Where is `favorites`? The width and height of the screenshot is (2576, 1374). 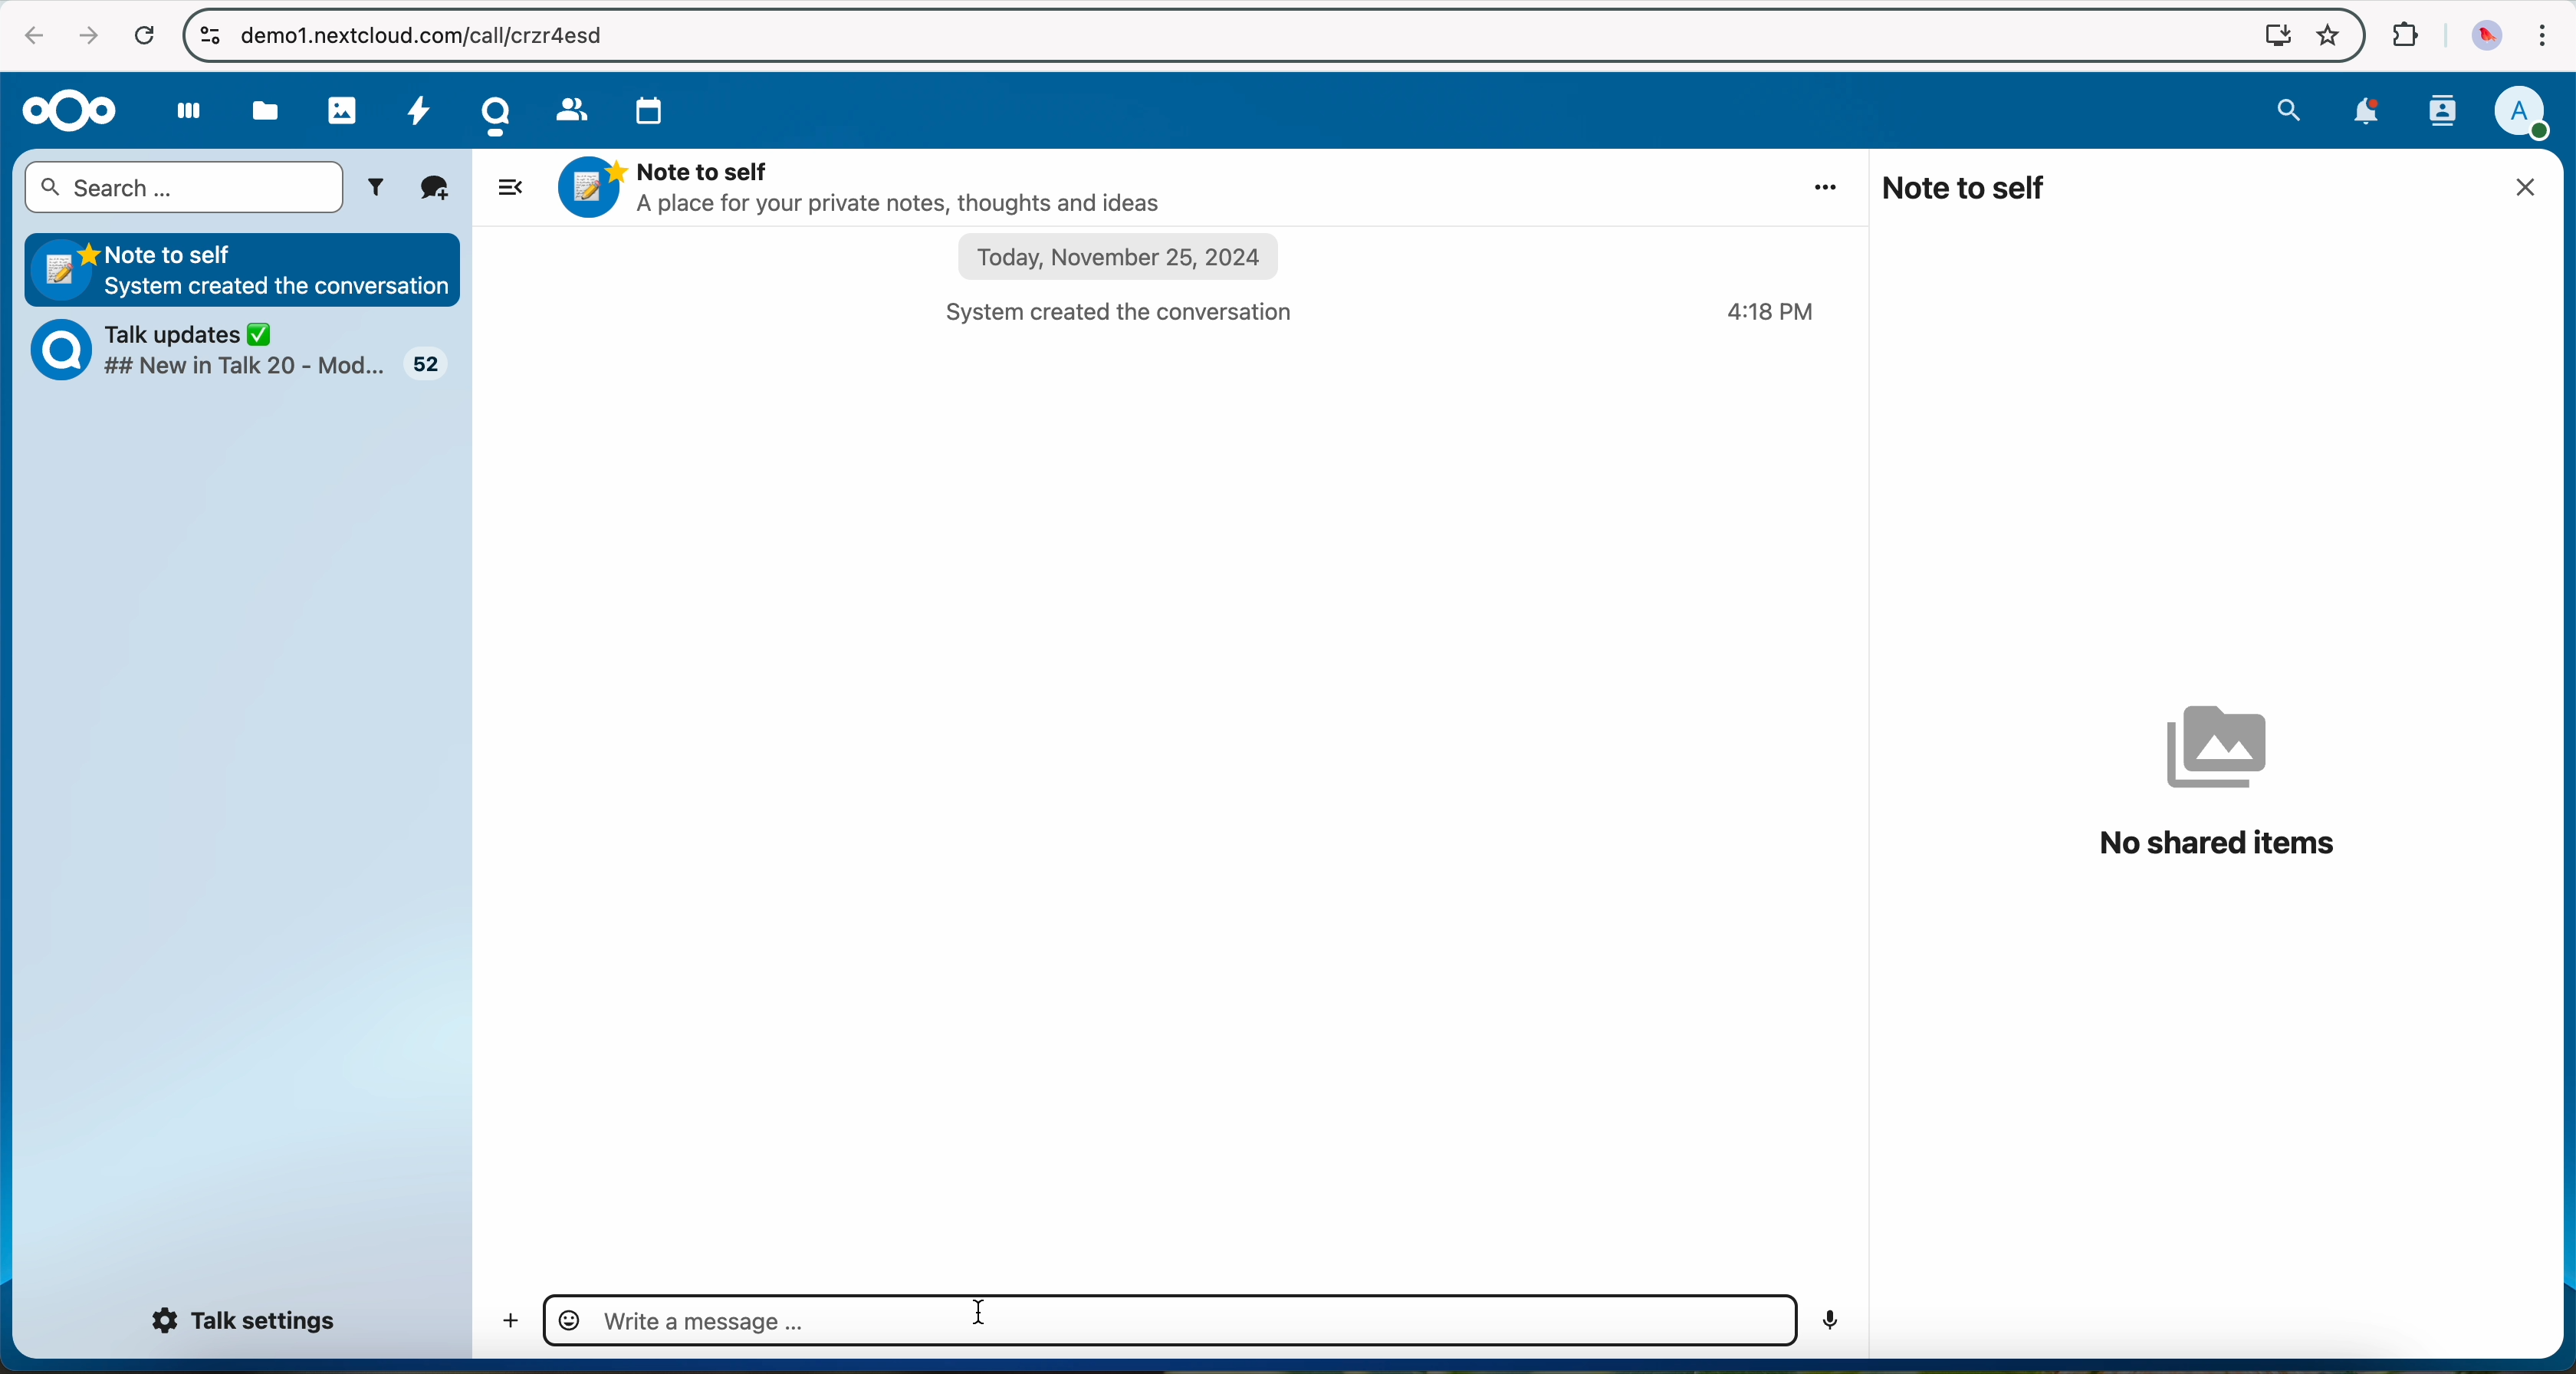 favorites is located at coordinates (2326, 36).